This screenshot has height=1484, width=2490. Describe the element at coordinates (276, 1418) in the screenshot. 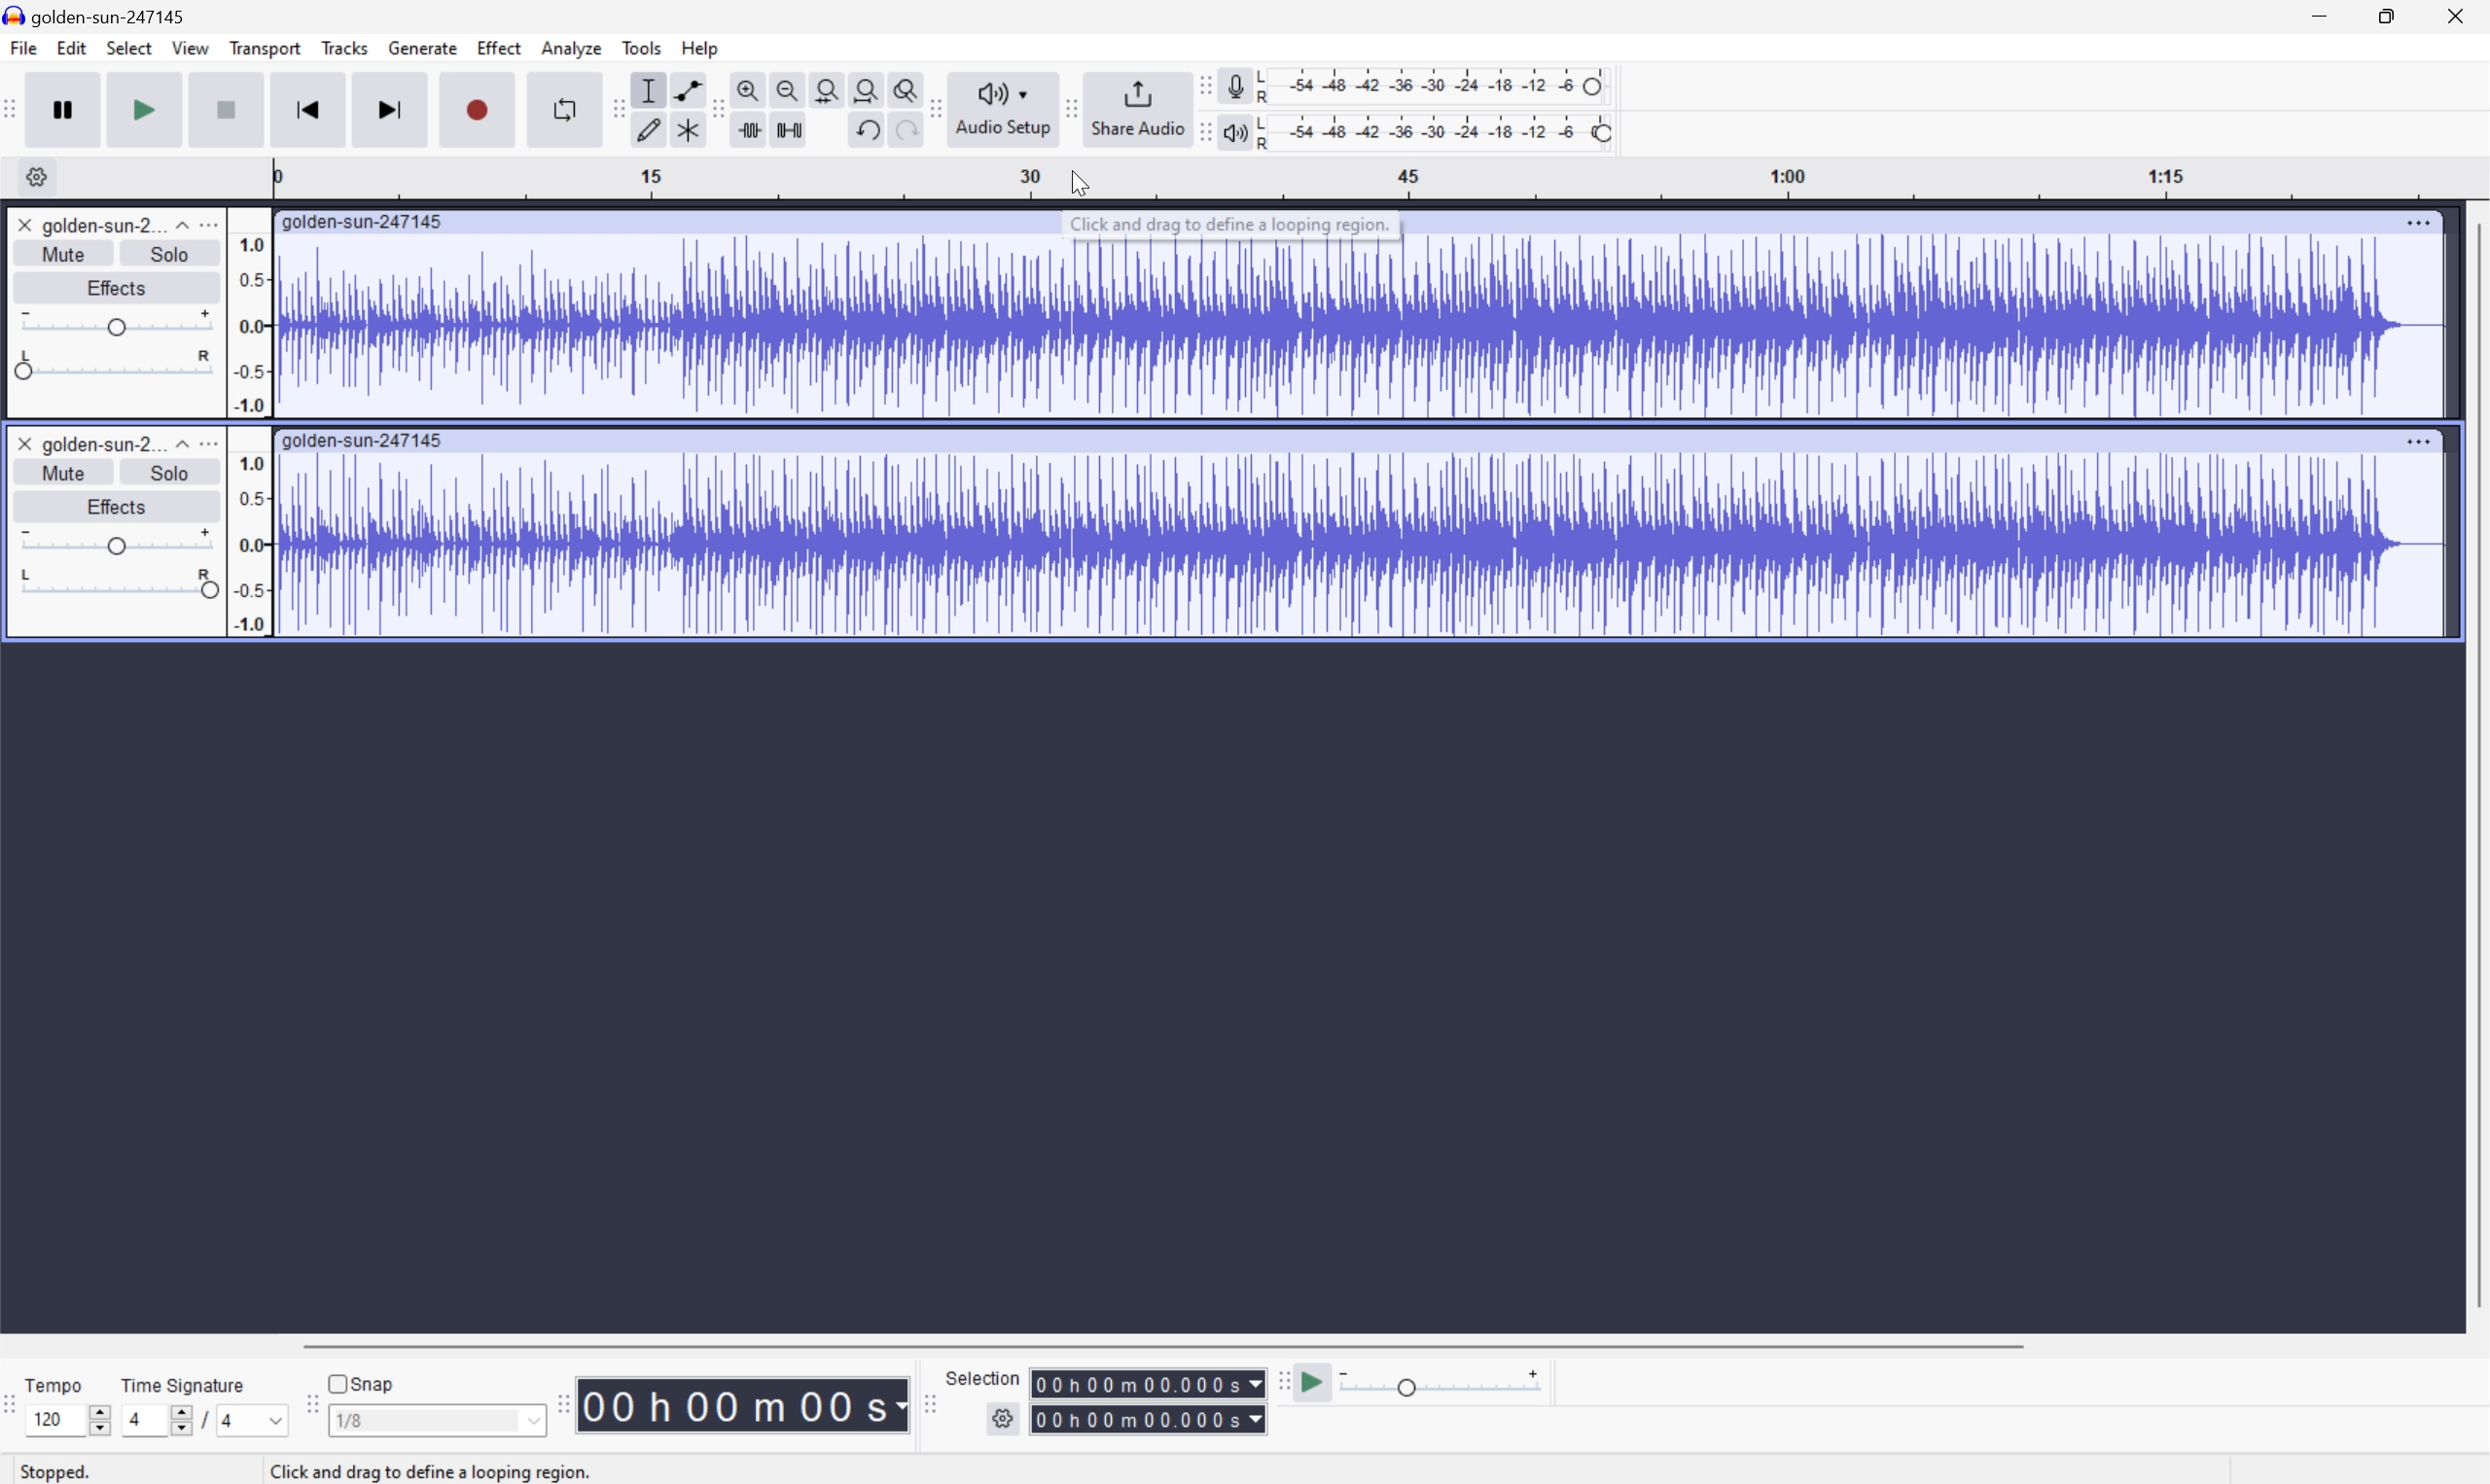

I see `Drop Down` at that location.